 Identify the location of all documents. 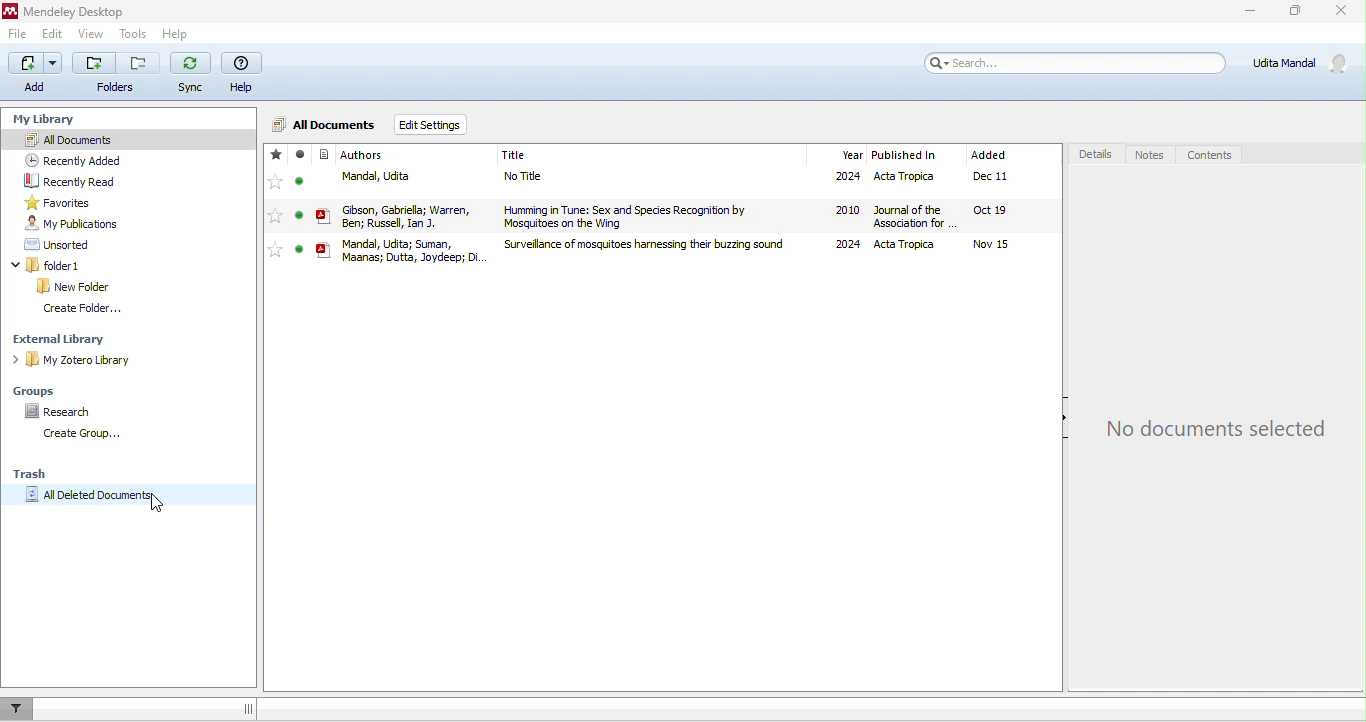
(87, 139).